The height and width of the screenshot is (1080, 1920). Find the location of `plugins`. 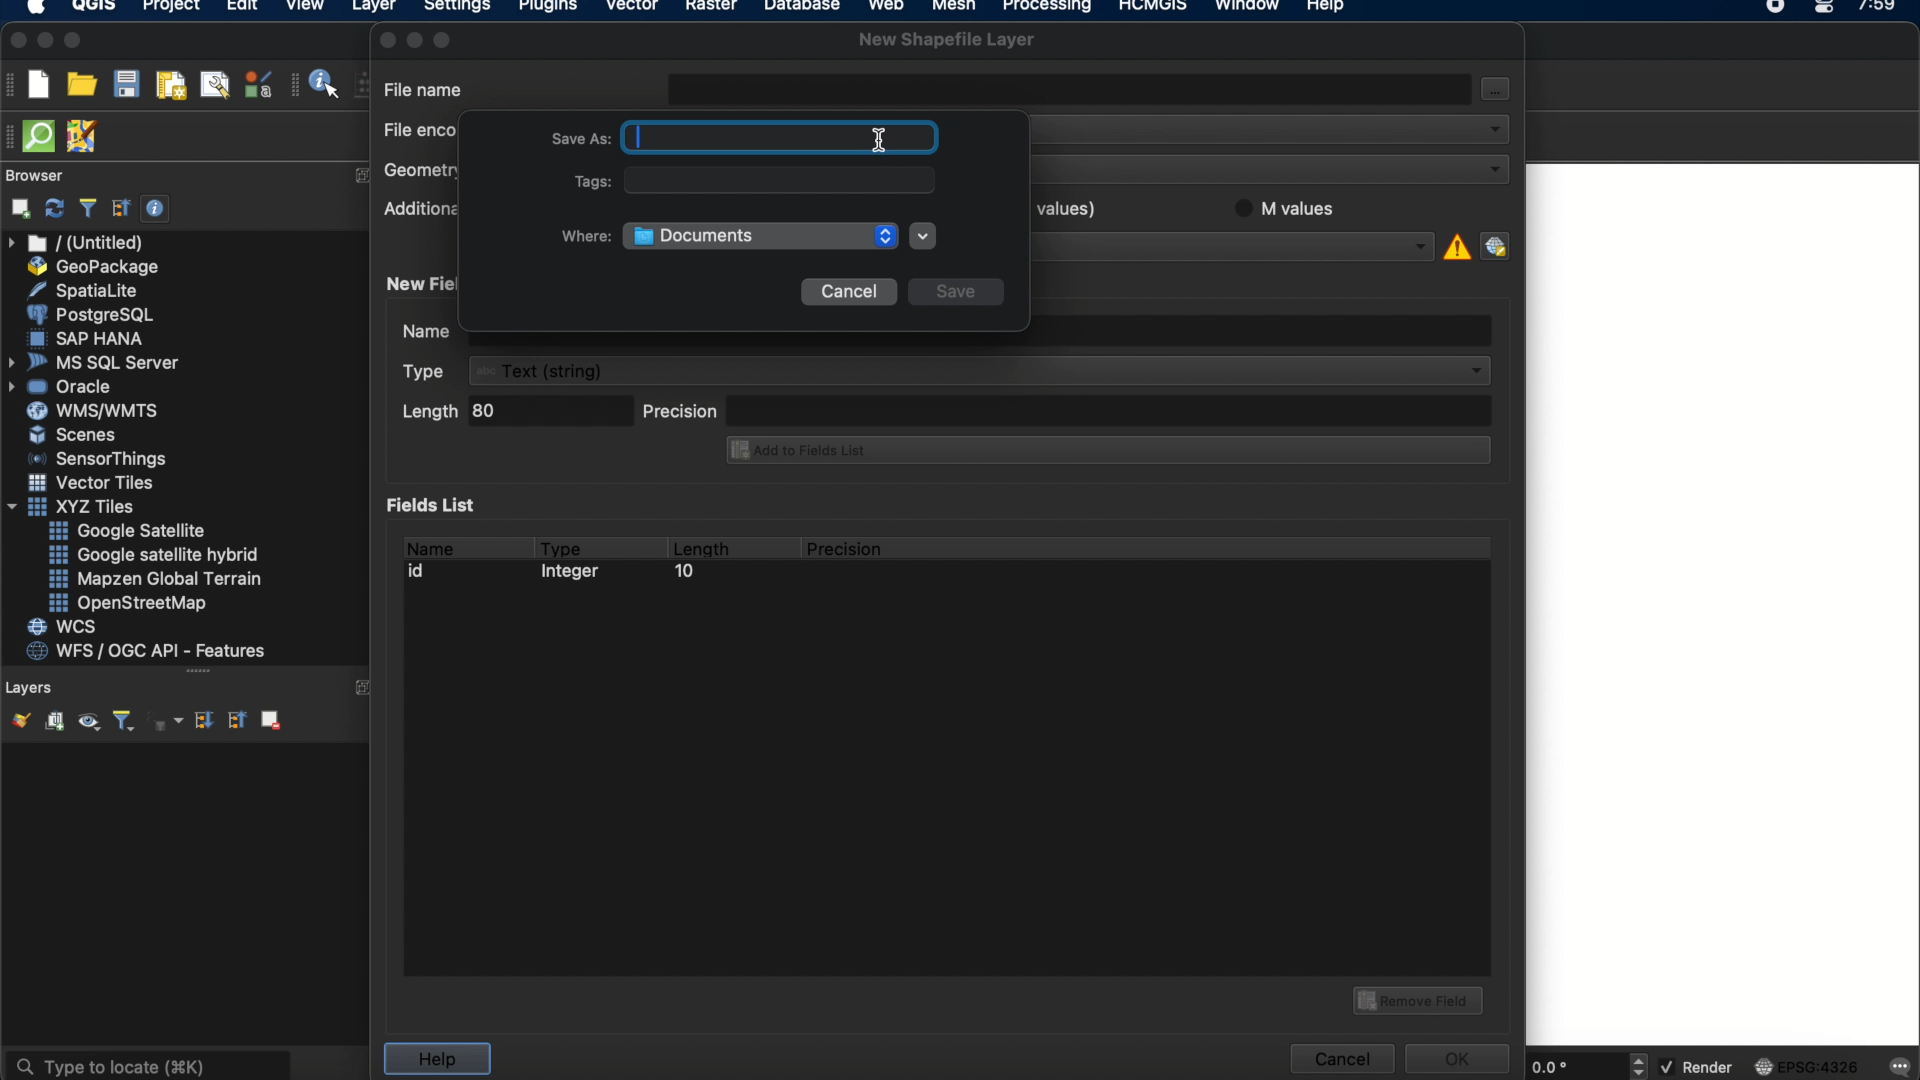

plugins is located at coordinates (548, 9).